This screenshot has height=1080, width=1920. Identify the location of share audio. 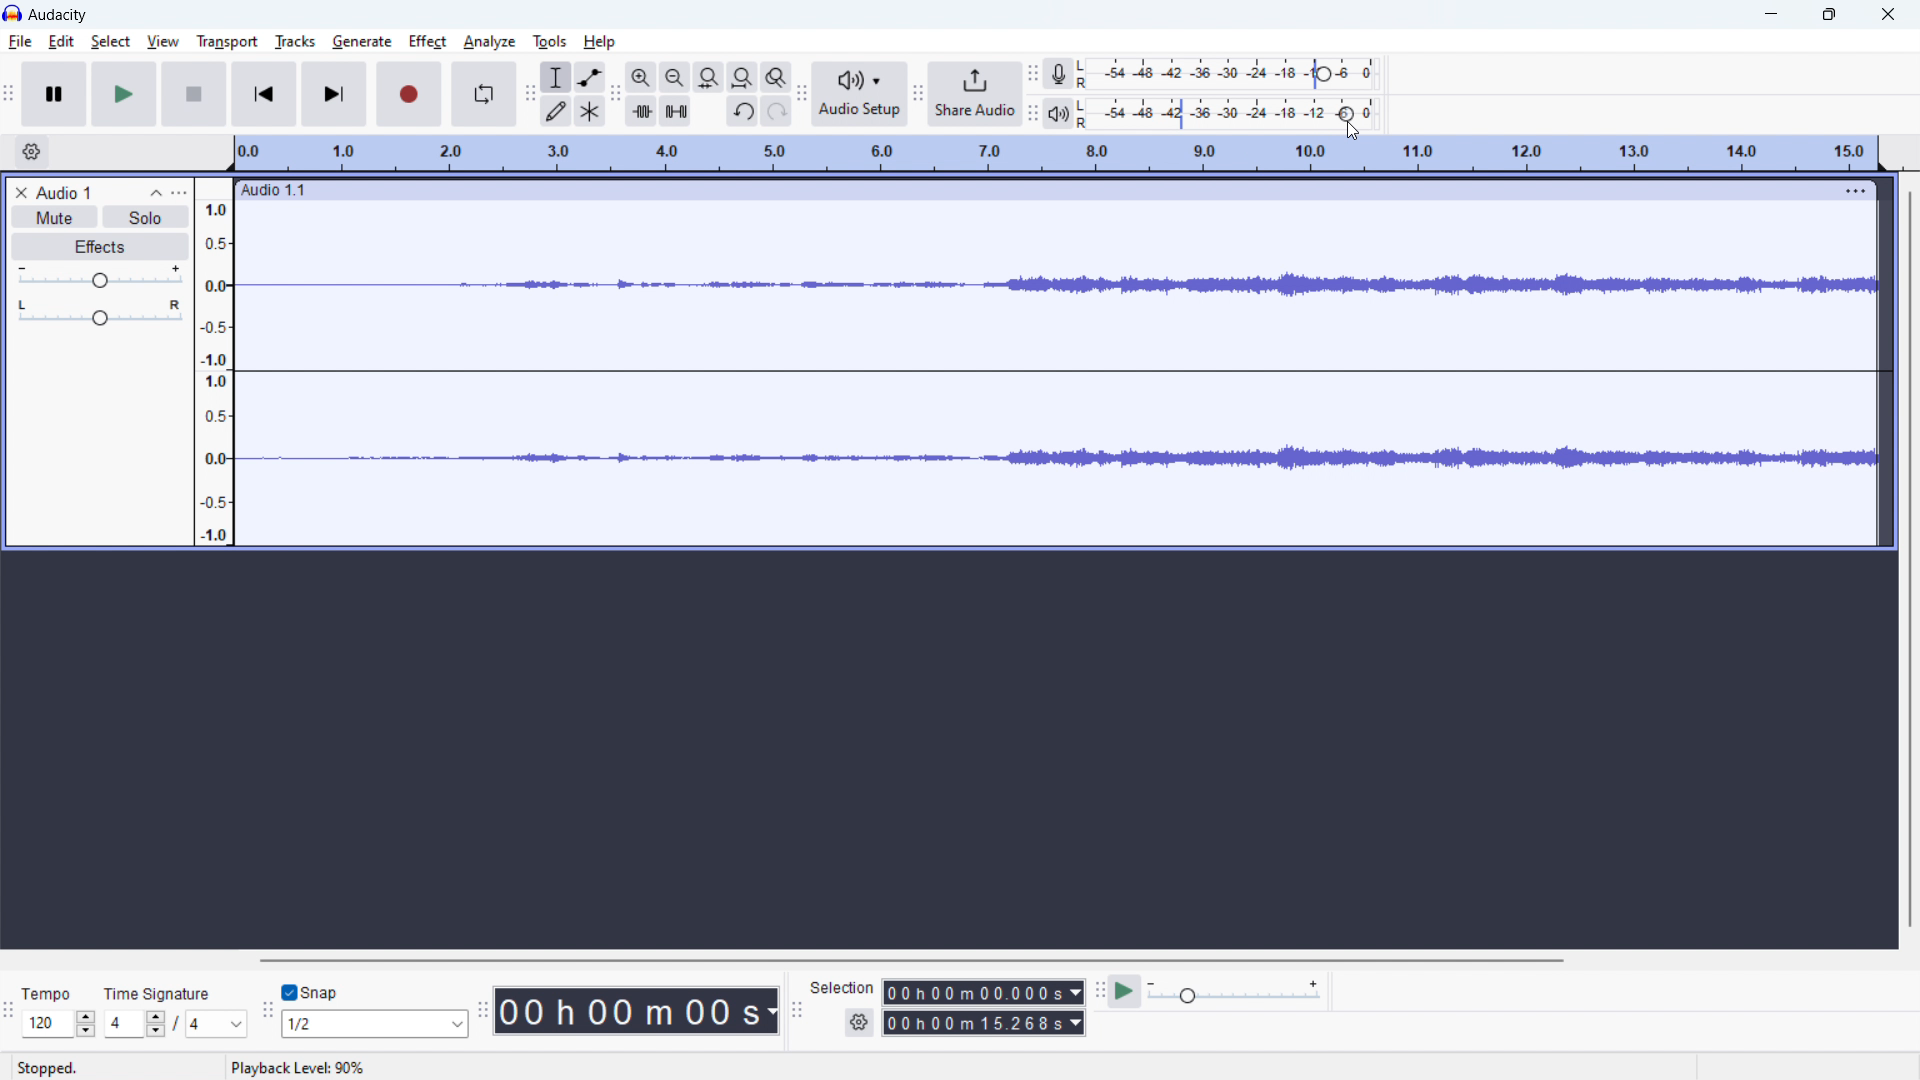
(975, 94).